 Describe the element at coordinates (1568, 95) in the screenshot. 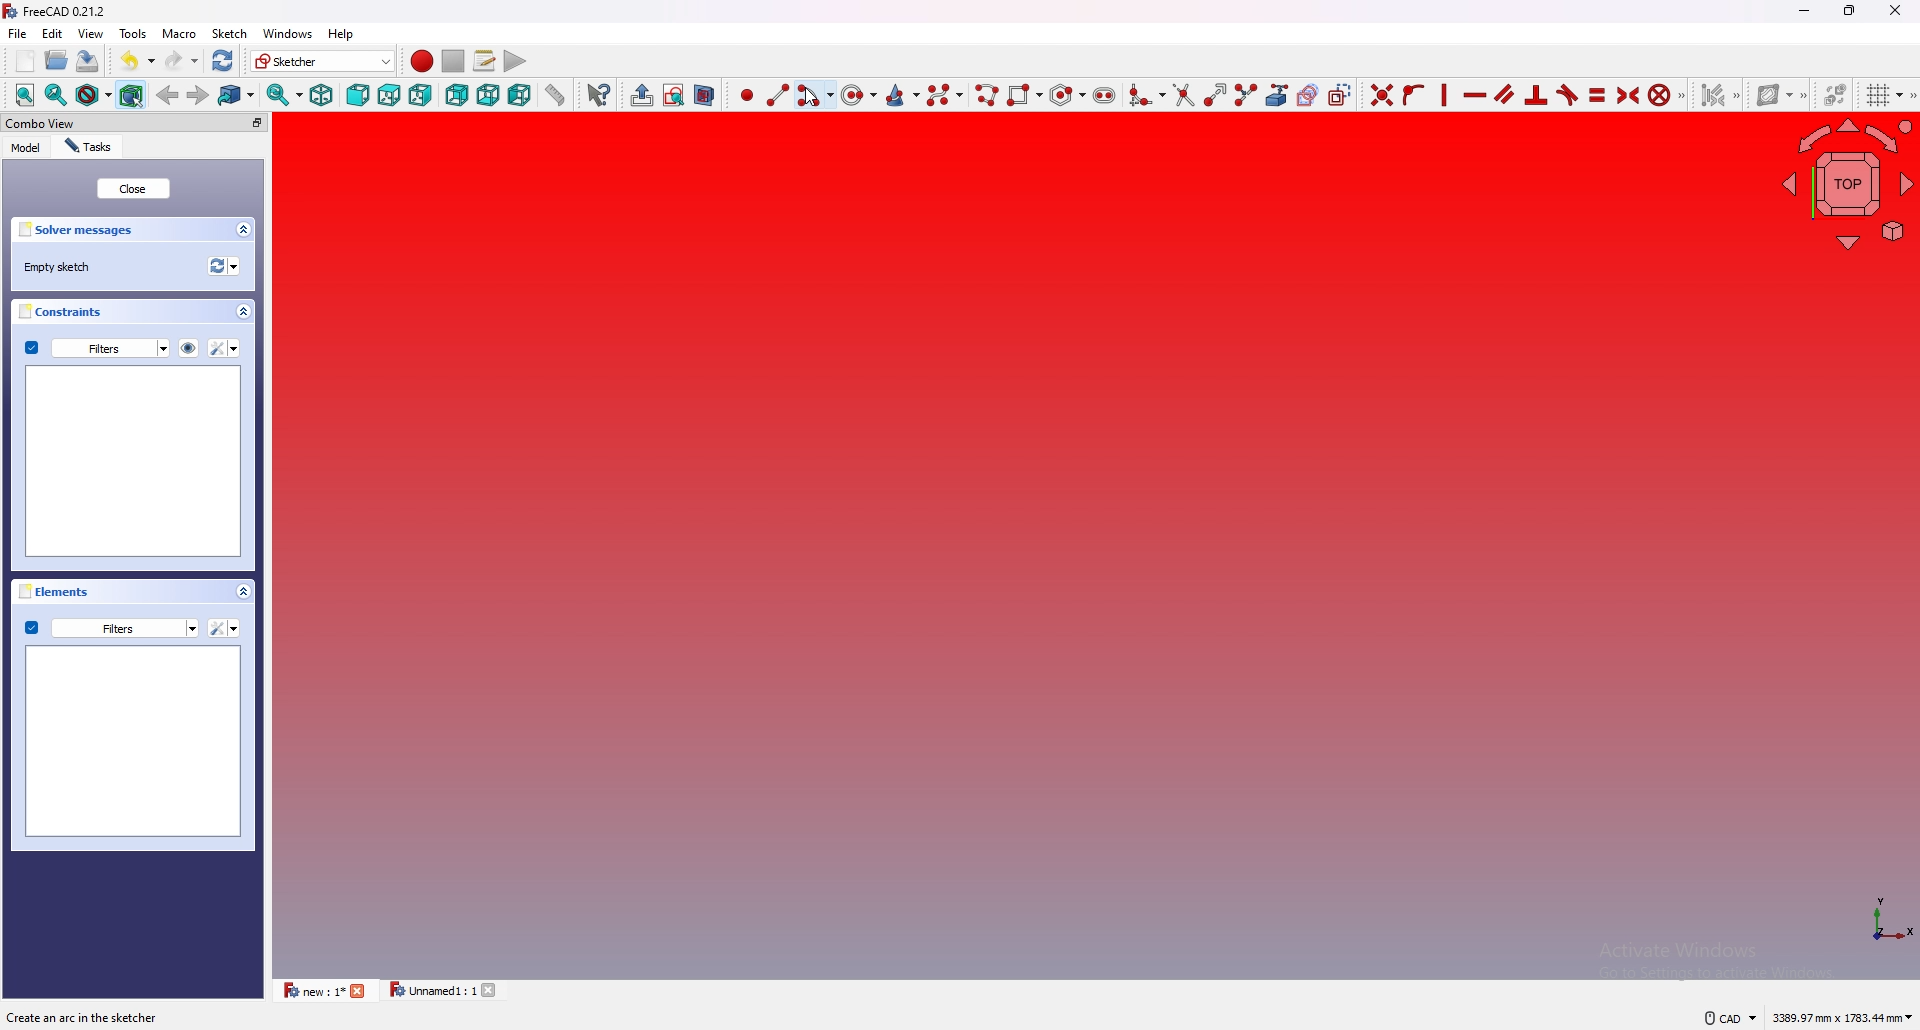

I see `constrain tangent` at that location.